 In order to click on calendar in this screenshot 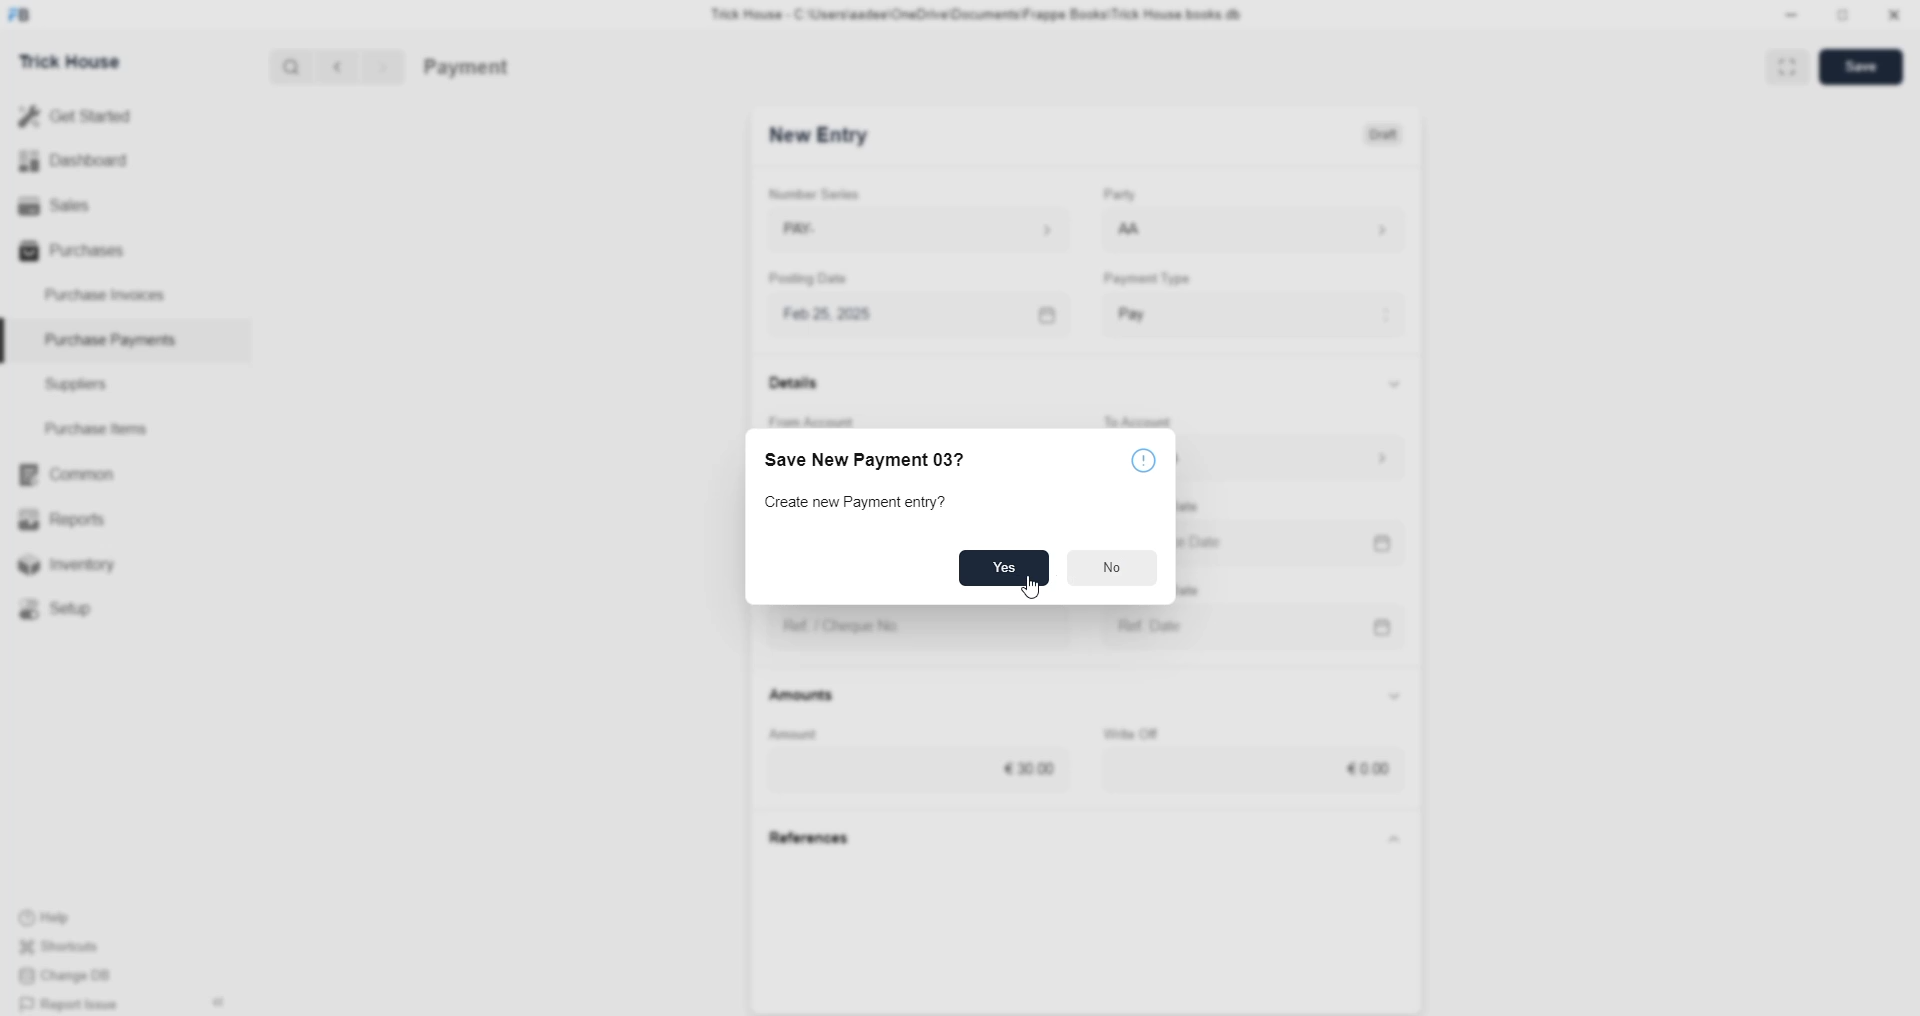, I will do `click(1391, 624)`.